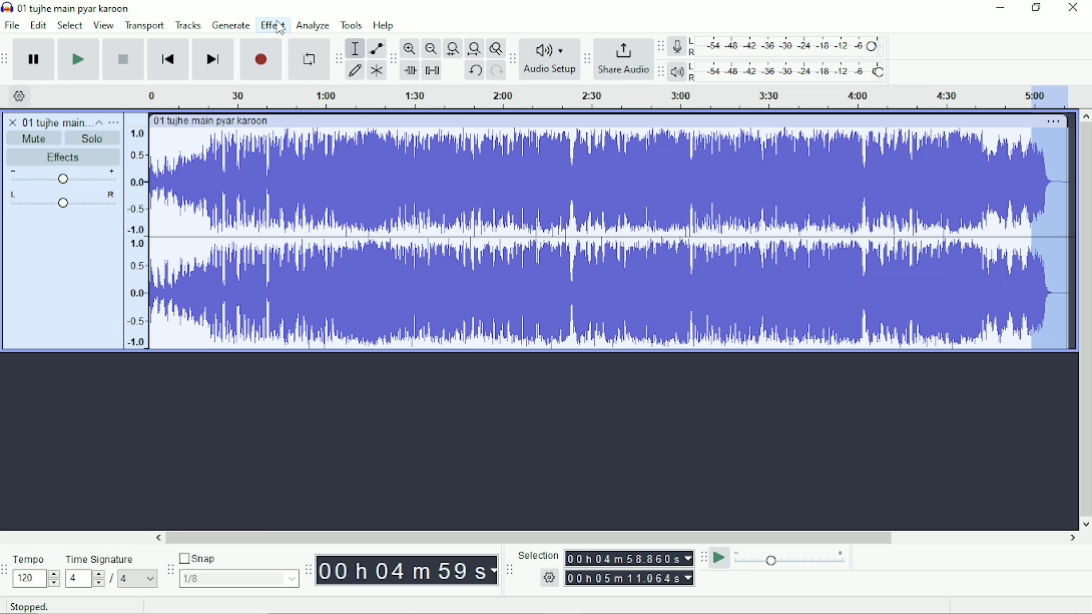 The width and height of the screenshot is (1092, 614). I want to click on Zoom toggle, so click(494, 48).